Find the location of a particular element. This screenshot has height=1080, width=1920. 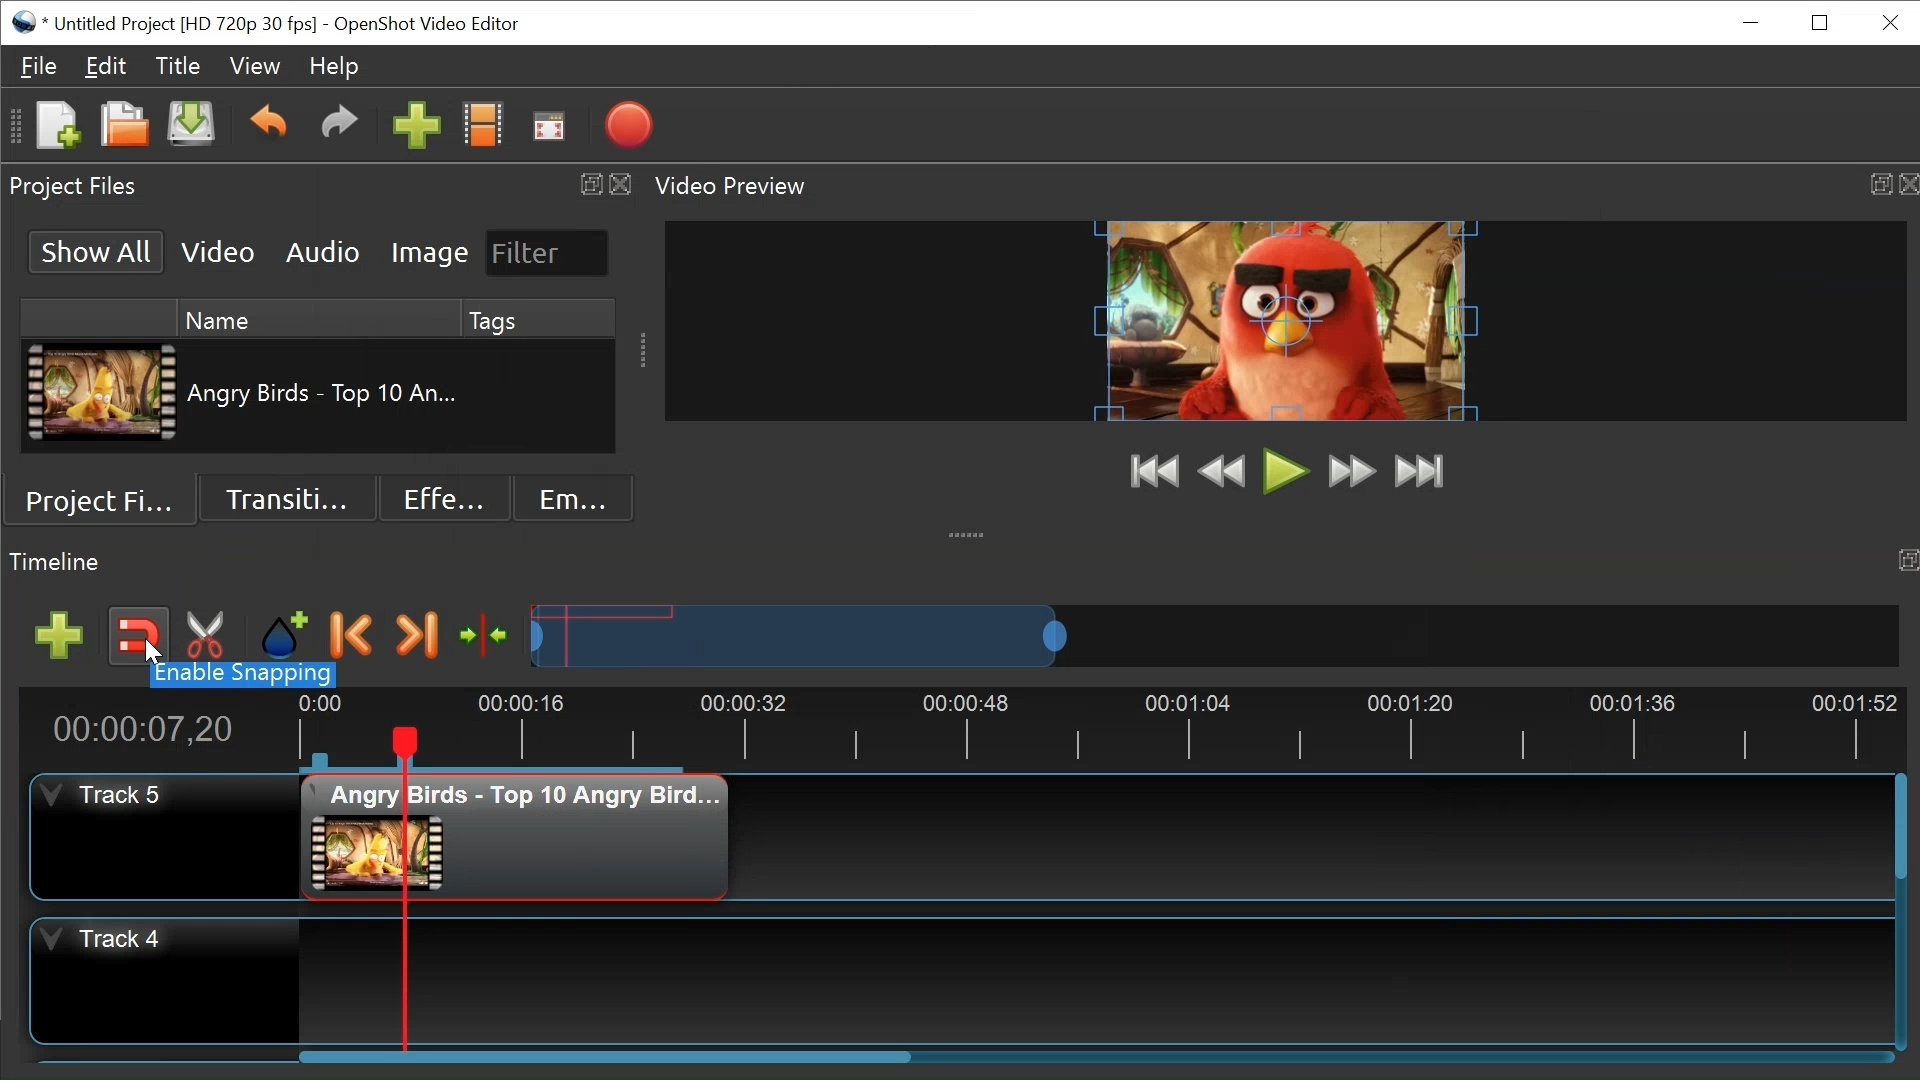

Audio is located at coordinates (321, 252).